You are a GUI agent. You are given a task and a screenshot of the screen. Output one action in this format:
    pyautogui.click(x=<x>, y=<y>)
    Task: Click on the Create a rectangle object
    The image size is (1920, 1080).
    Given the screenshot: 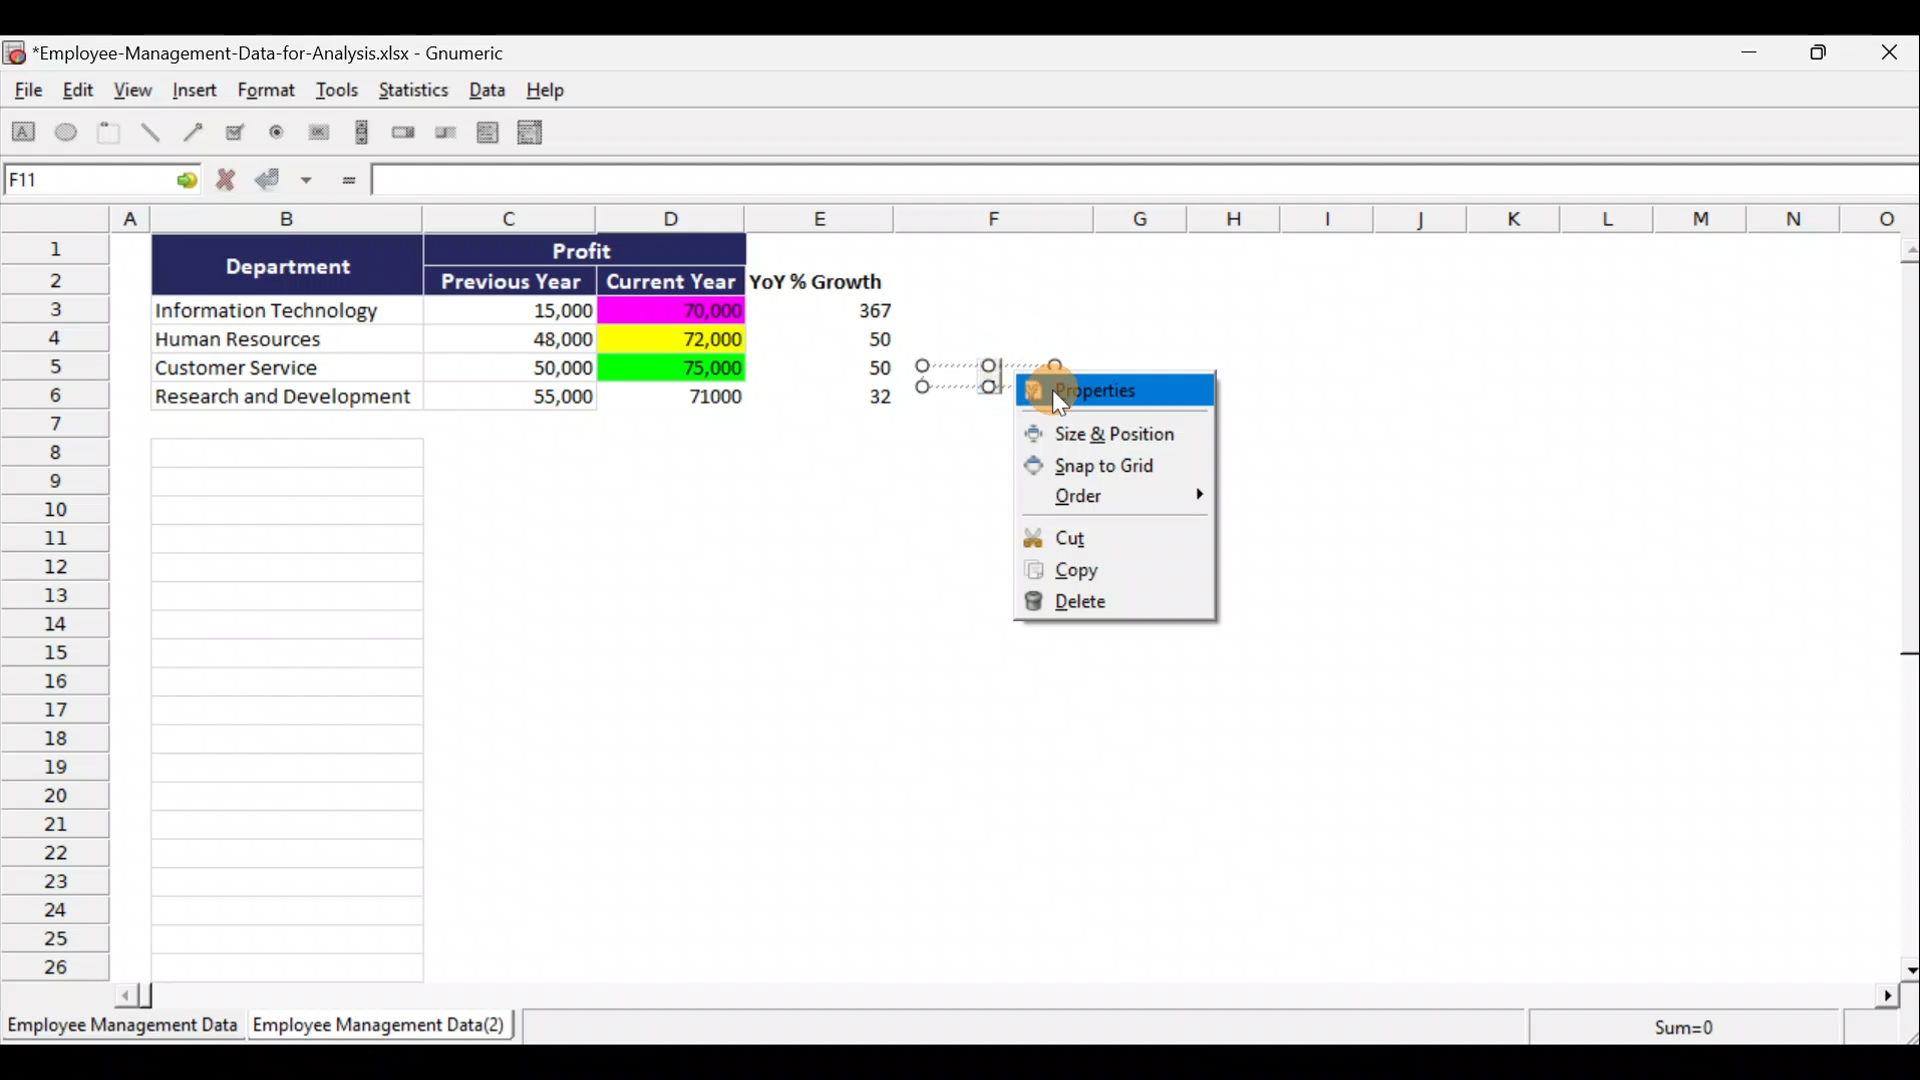 What is the action you would take?
    pyautogui.click(x=24, y=135)
    